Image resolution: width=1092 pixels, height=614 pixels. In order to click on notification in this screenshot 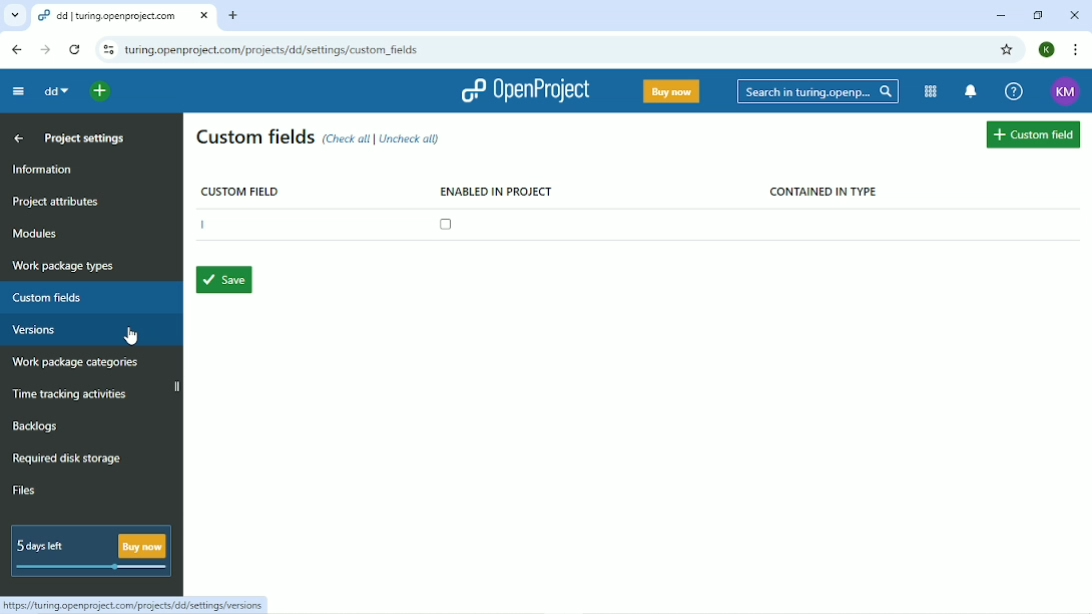, I will do `click(972, 92)`.